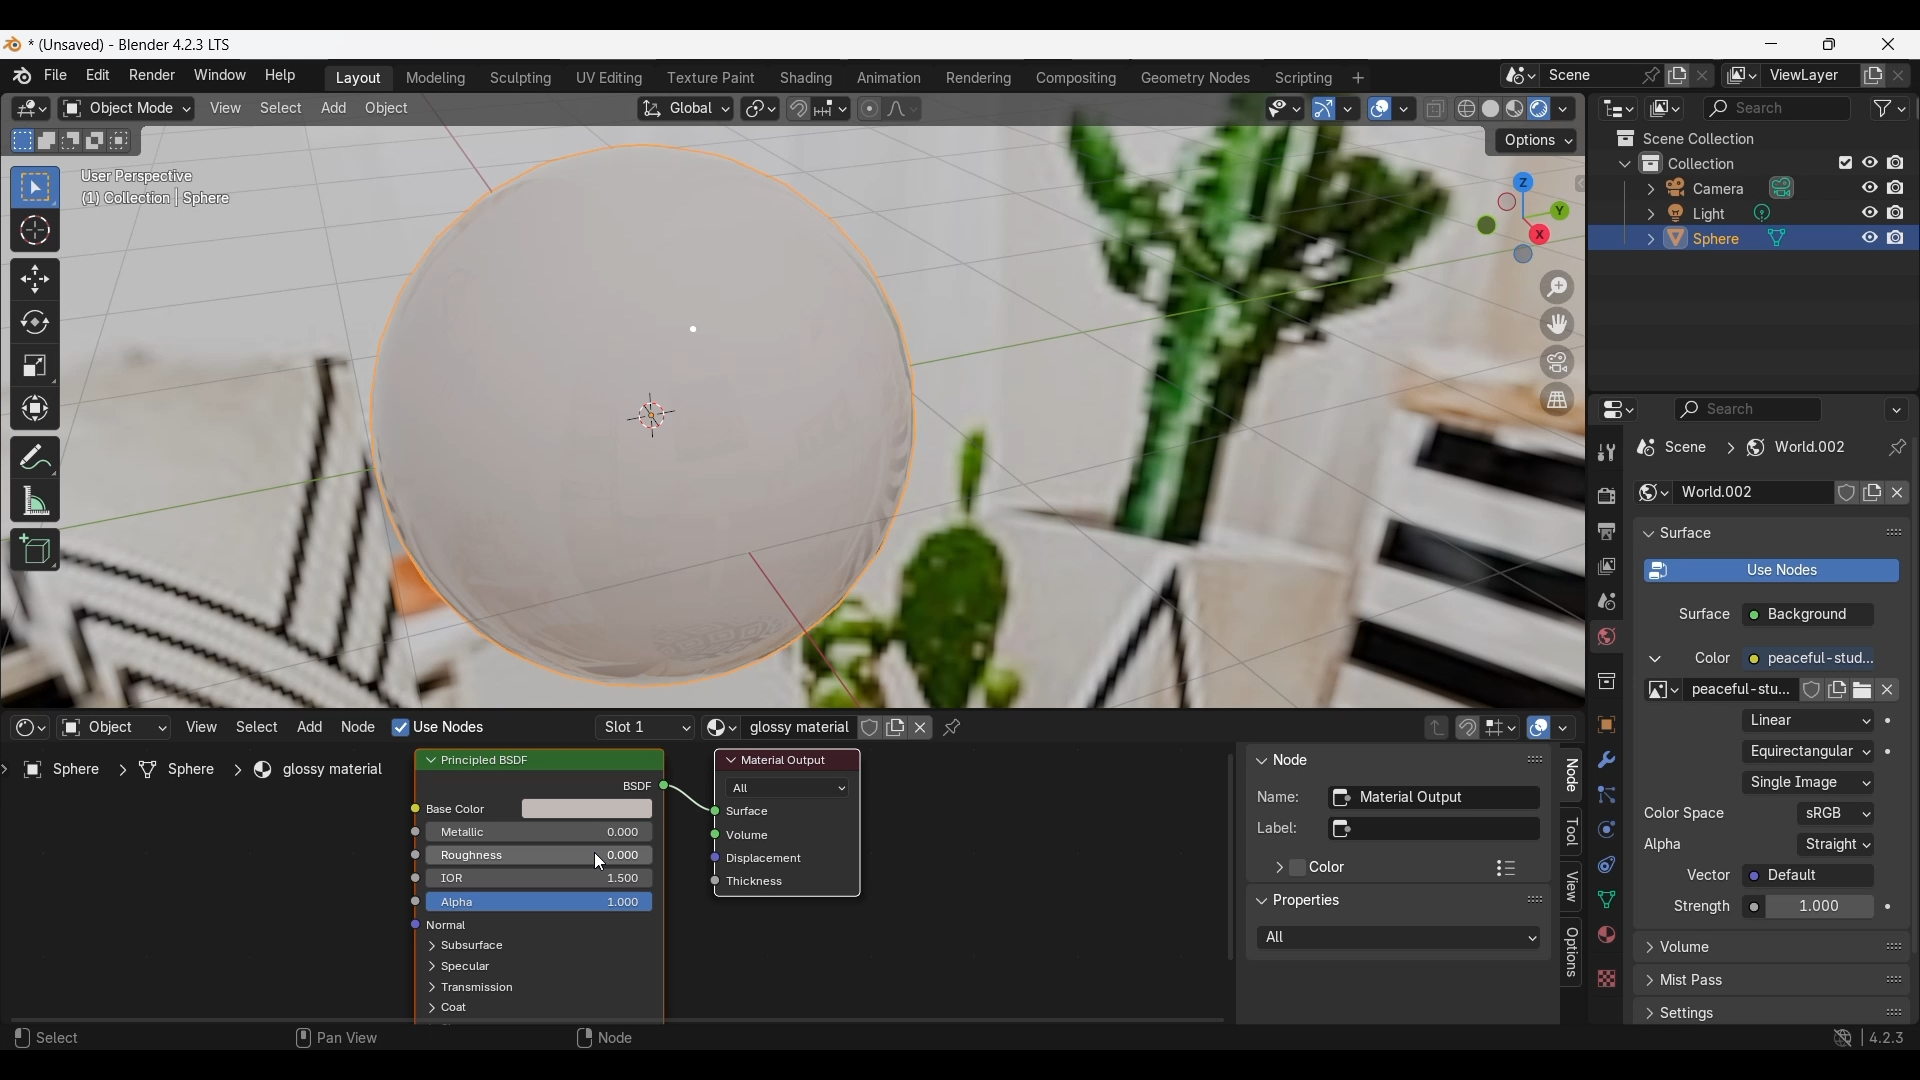  Describe the element at coordinates (1586, 75) in the screenshot. I see `Type scene name` at that location.